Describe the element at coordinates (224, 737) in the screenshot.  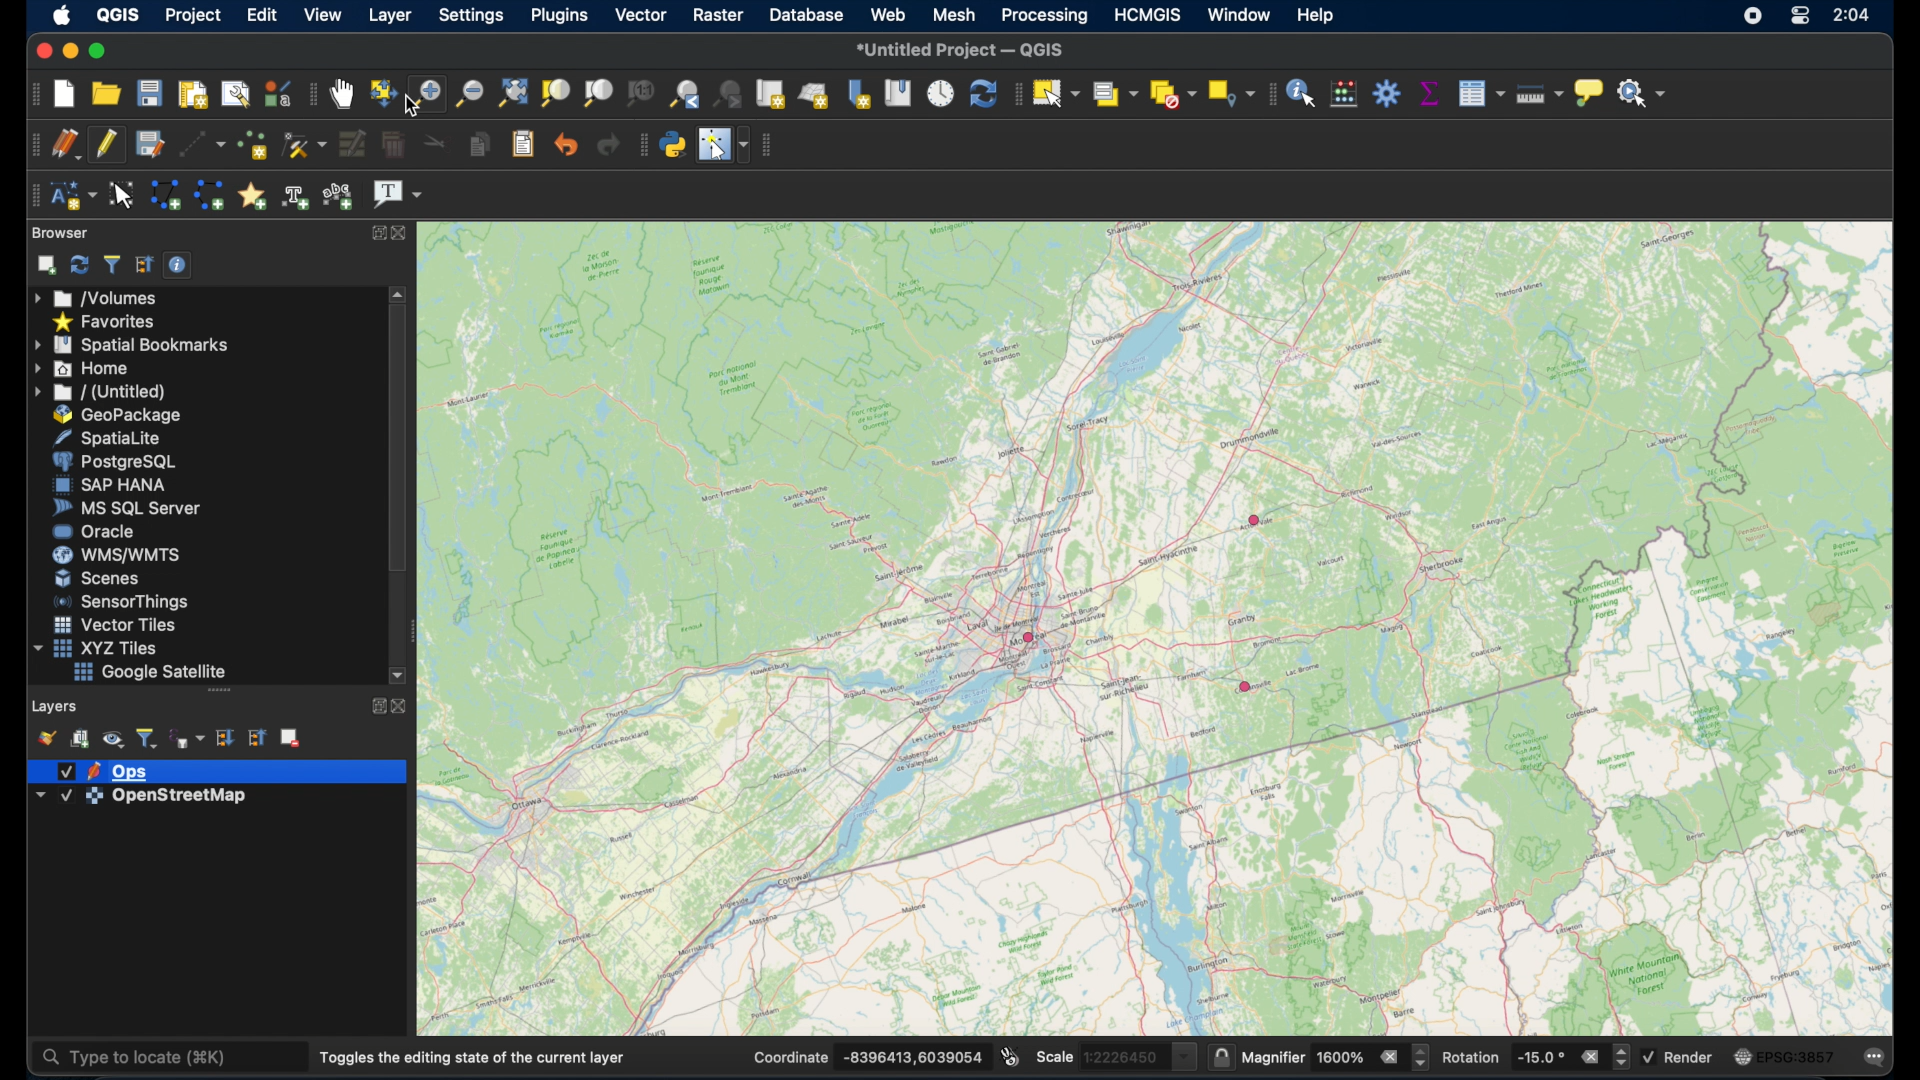
I see `expand all` at that location.